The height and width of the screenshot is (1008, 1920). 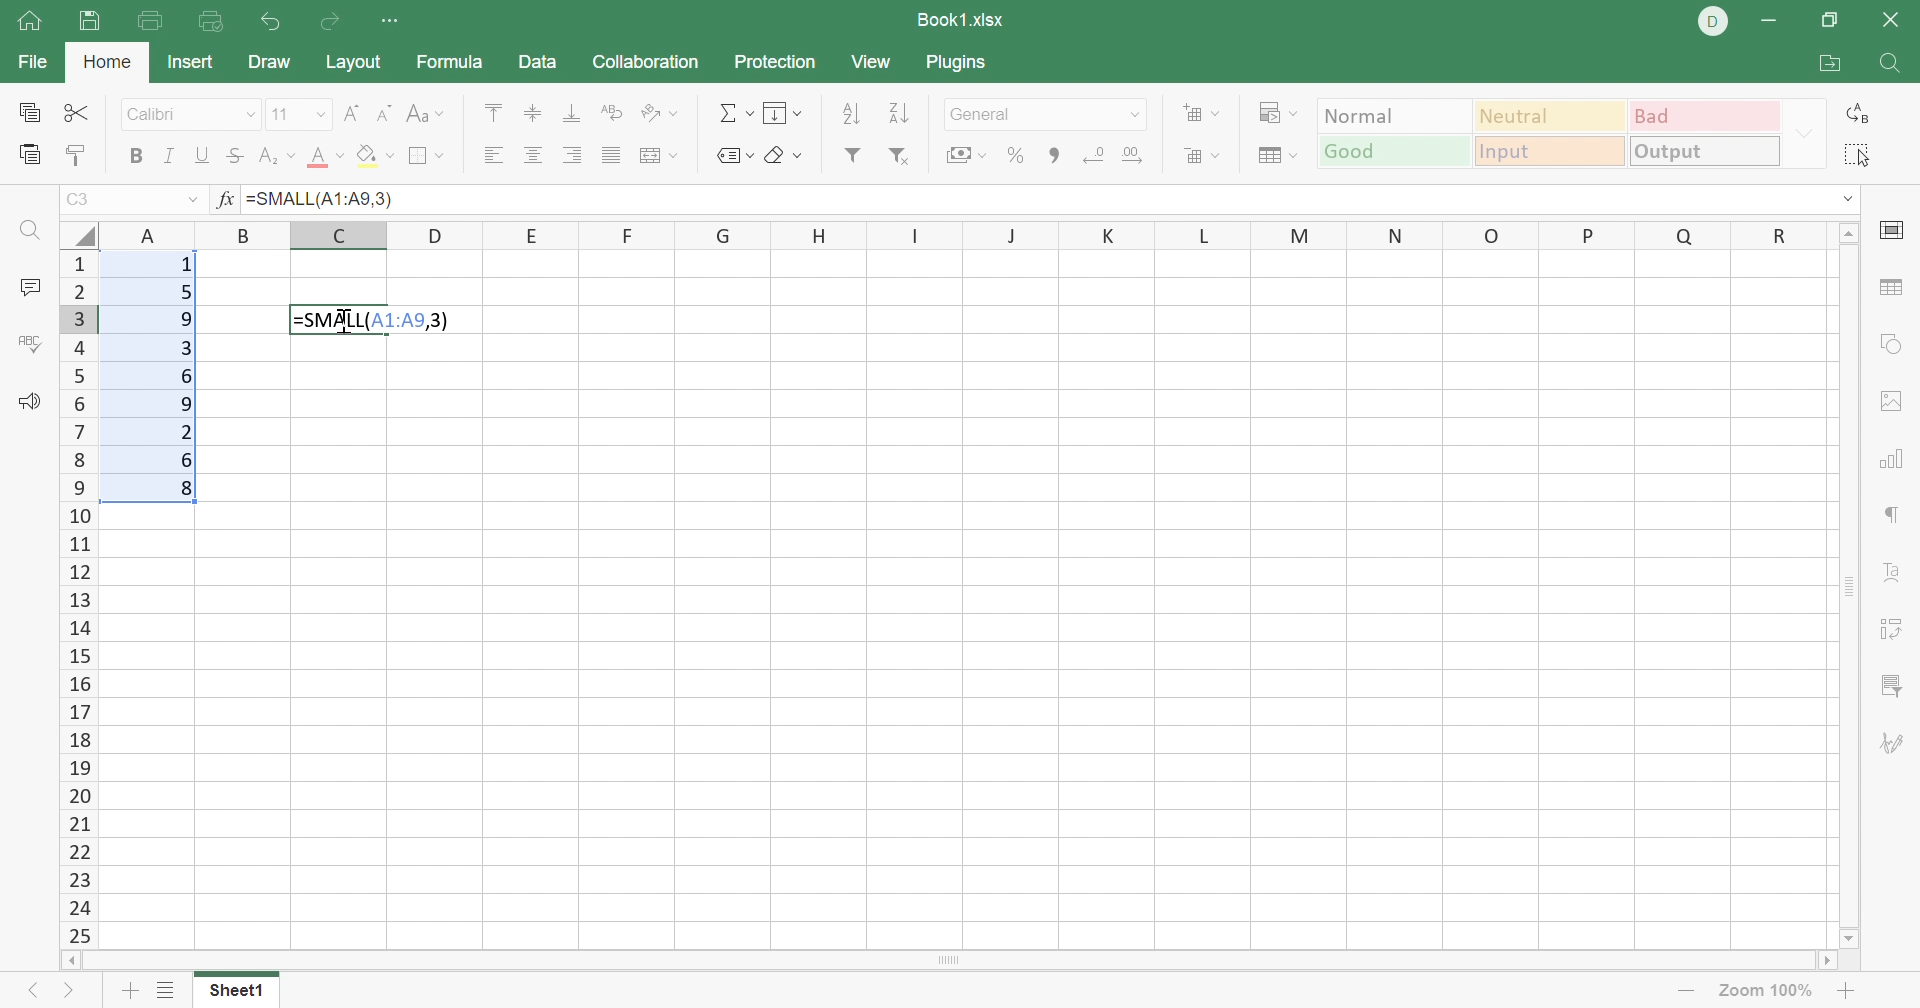 What do you see at coordinates (609, 114) in the screenshot?
I see `Wrap text` at bounding box center [609, 114].